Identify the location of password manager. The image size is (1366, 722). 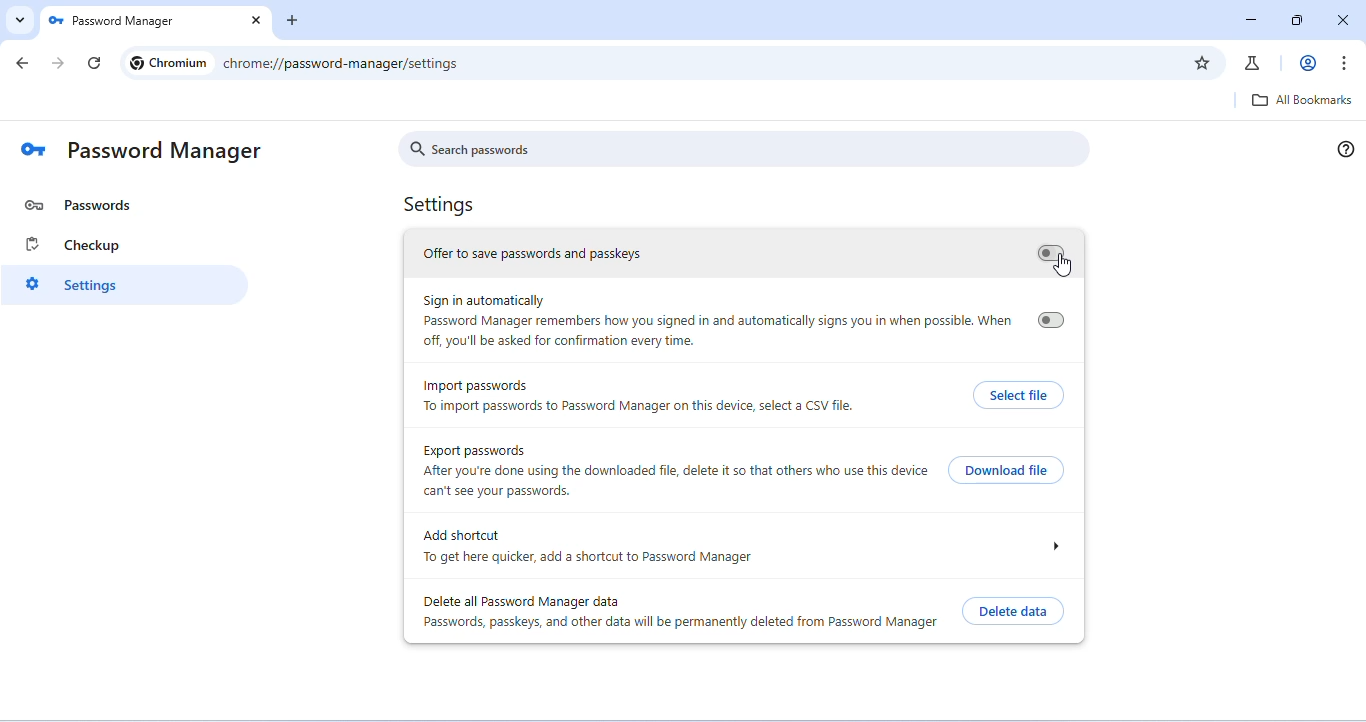
(169, 152).